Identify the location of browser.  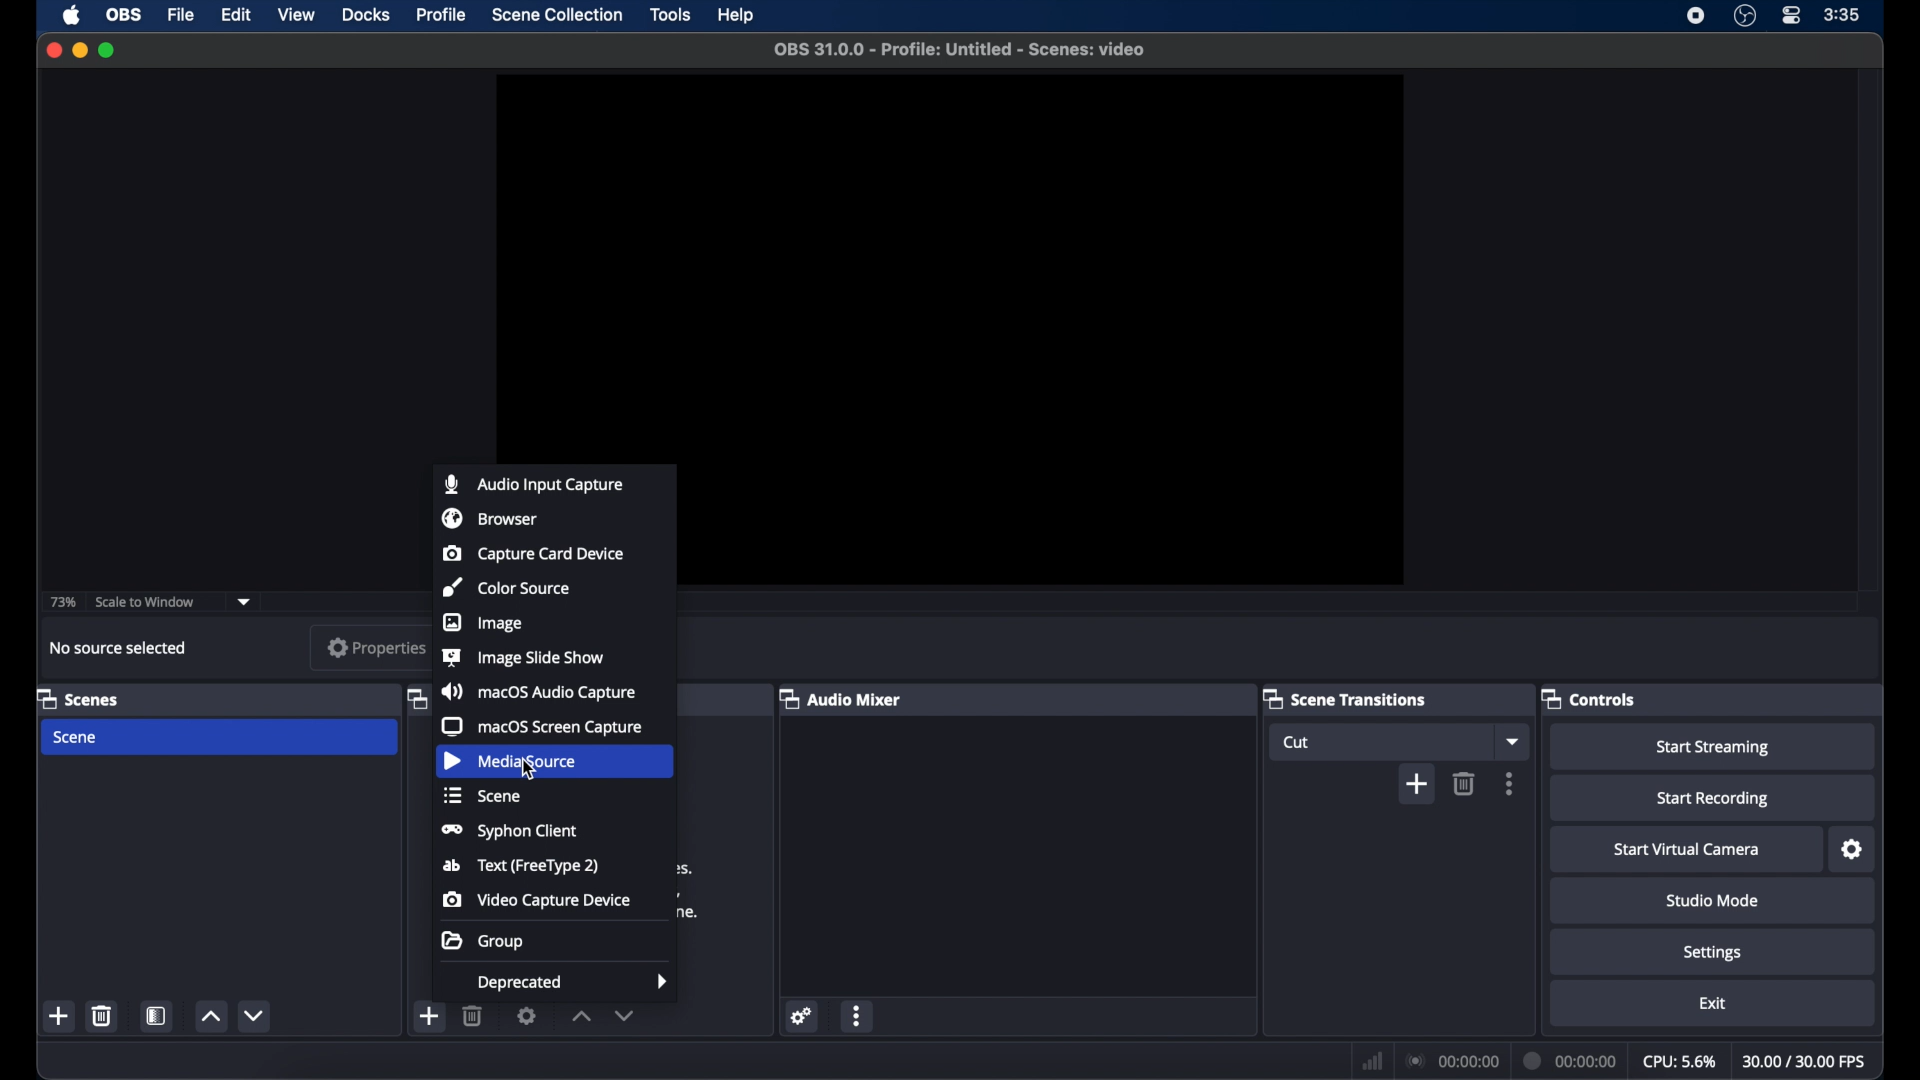
(488, 519).